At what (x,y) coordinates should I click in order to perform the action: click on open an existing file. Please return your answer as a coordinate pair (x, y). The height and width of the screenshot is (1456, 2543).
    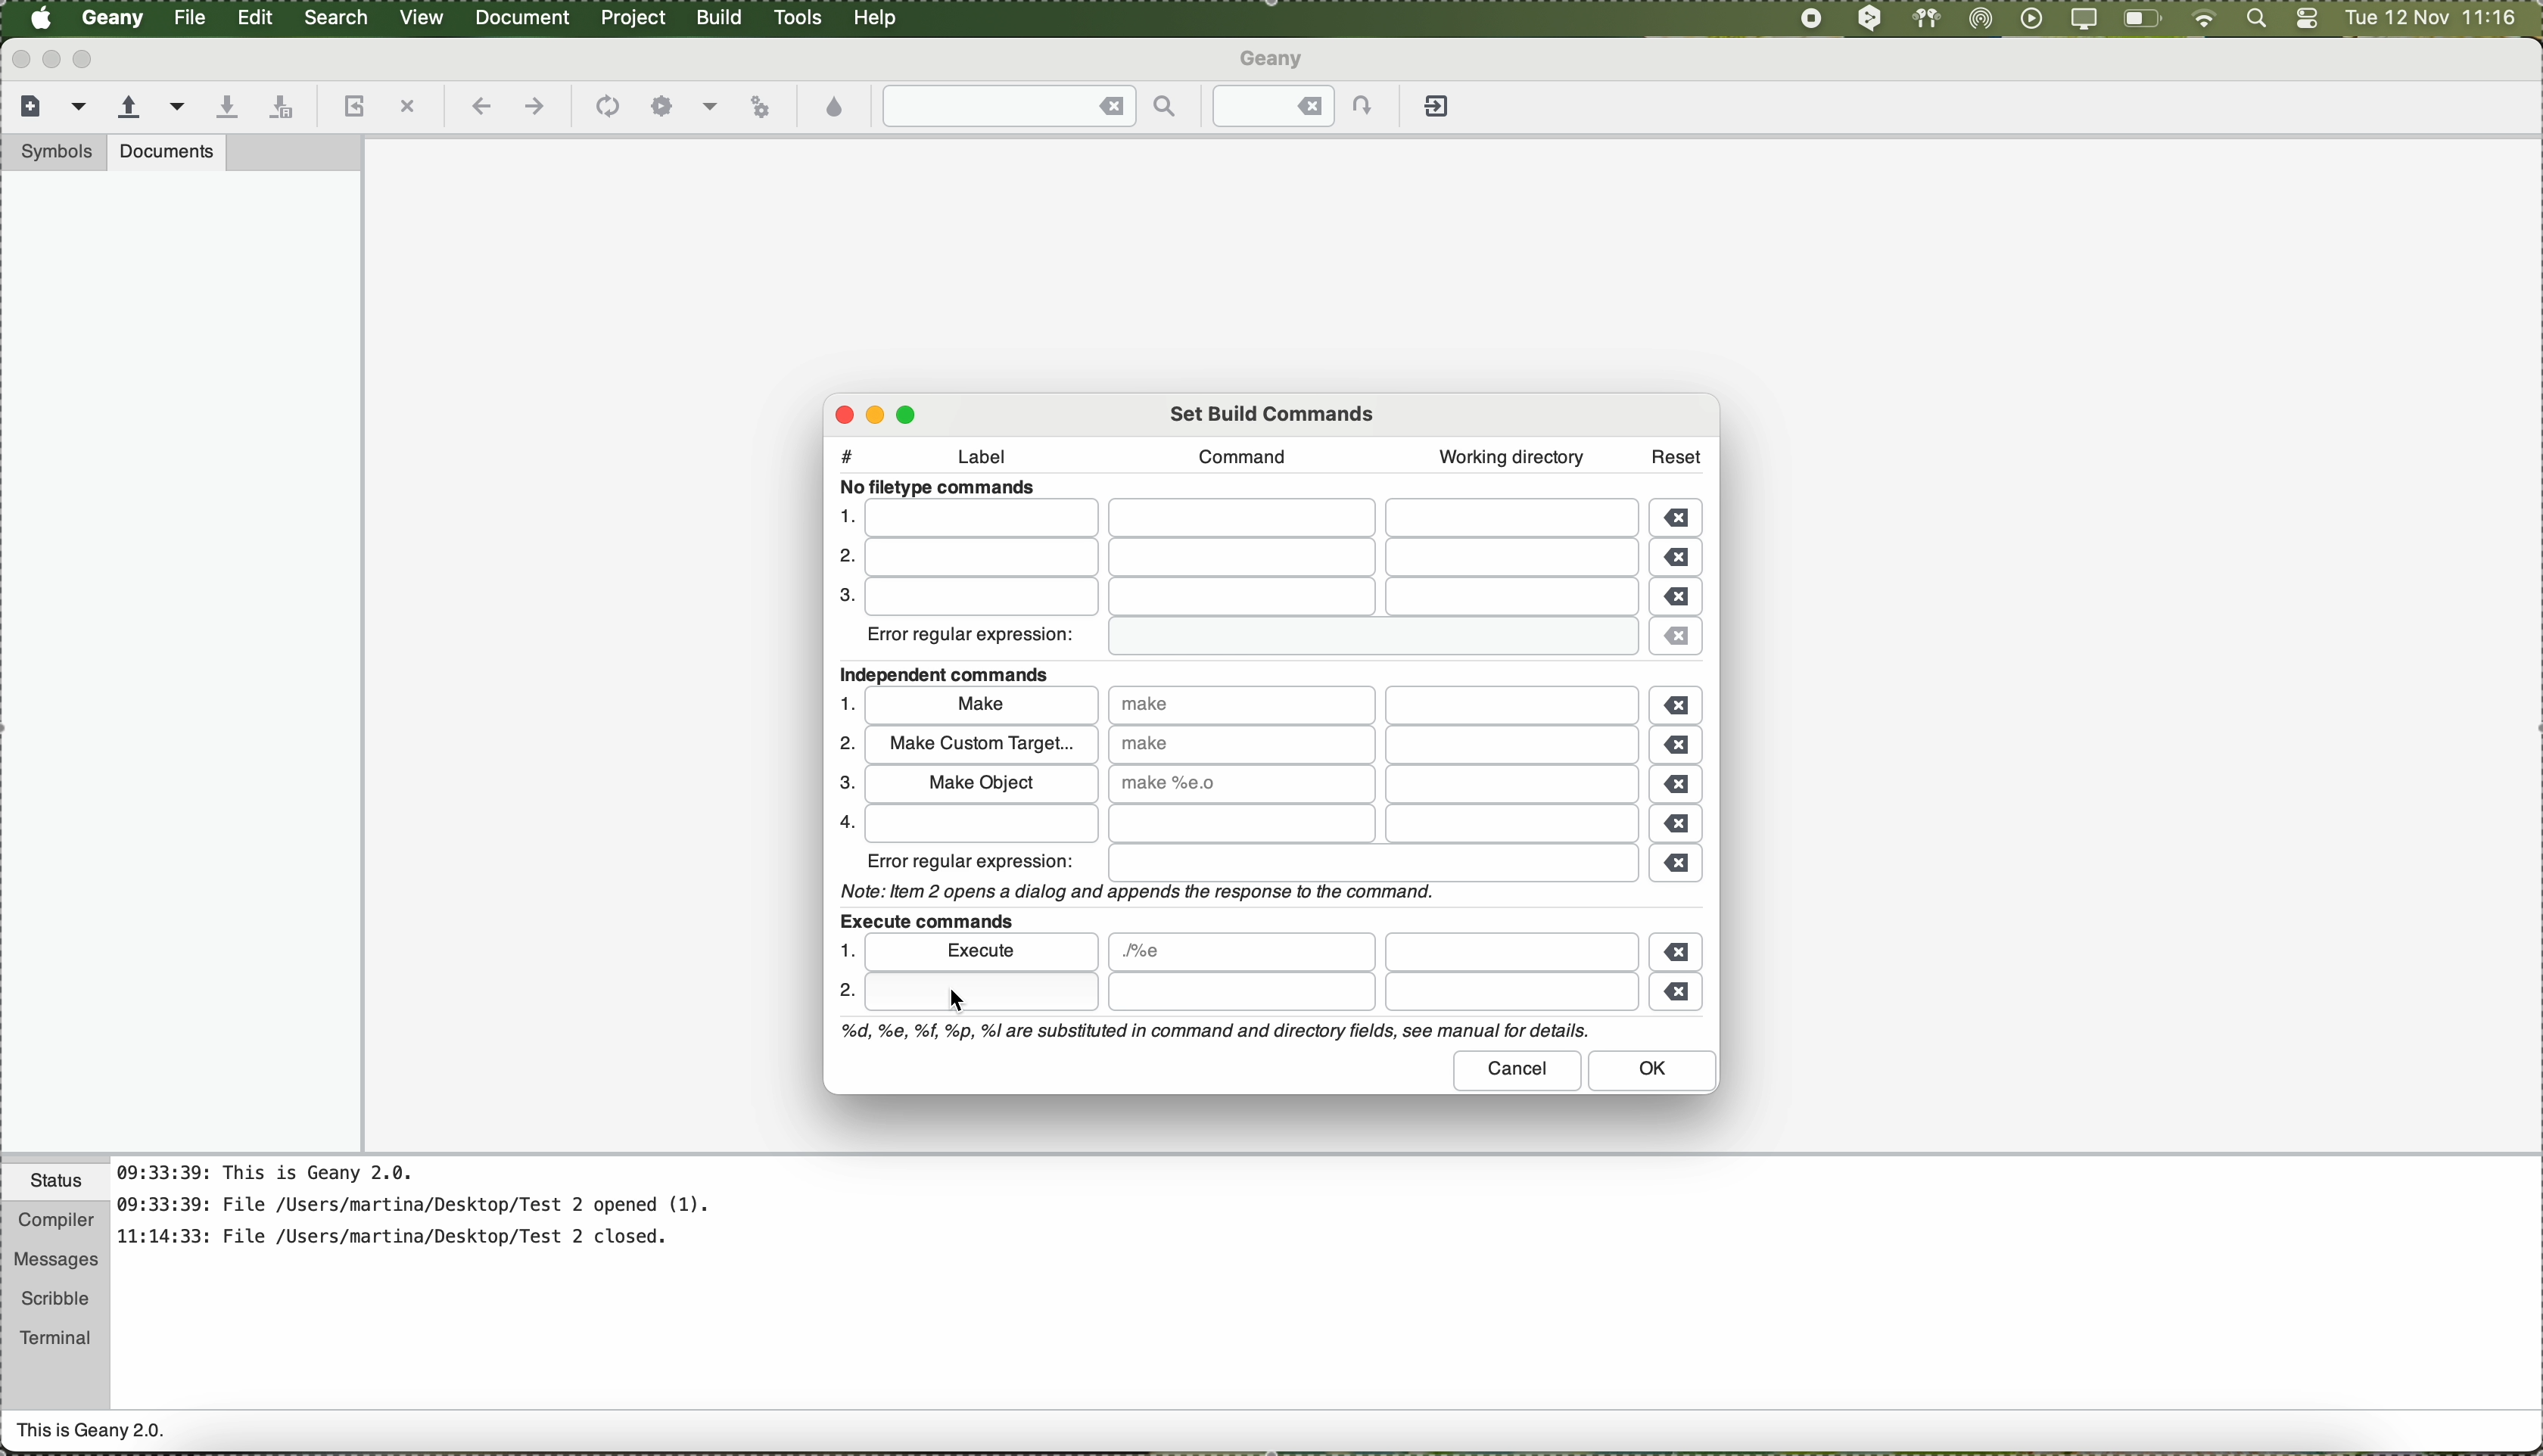
    Looking at the image, I should click on (129, 108).